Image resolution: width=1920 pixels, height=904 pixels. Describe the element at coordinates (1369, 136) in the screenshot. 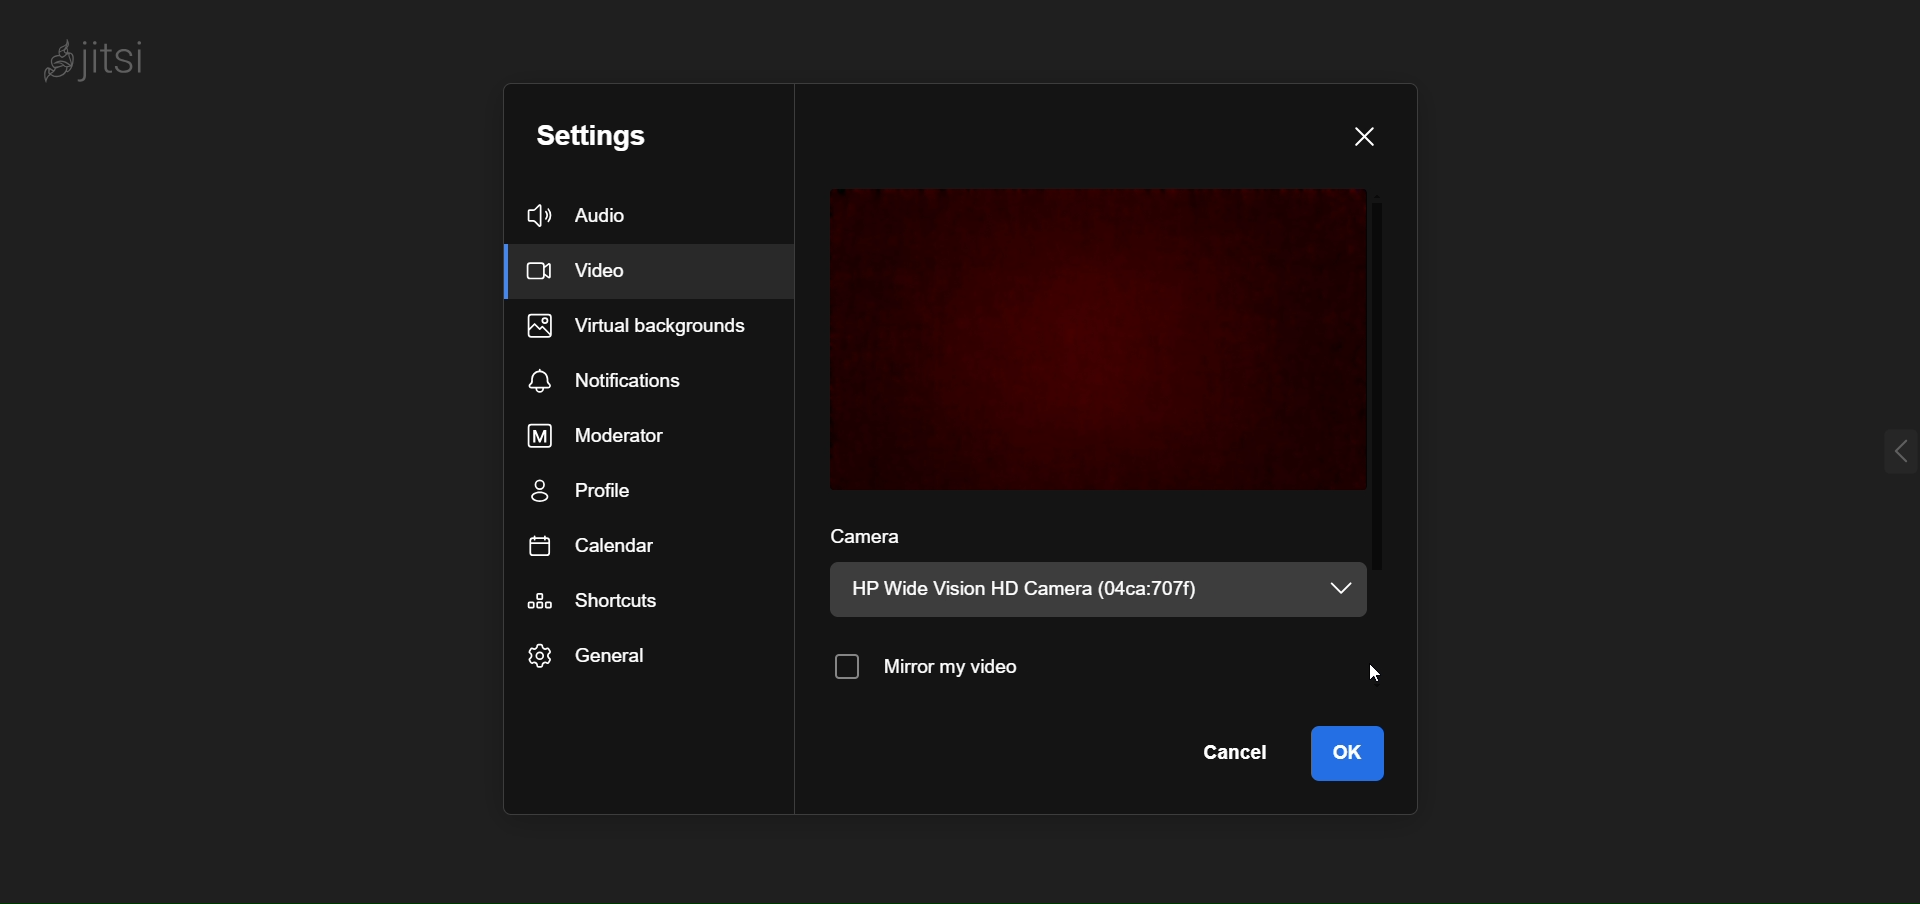

I see `close dialog` at that location.